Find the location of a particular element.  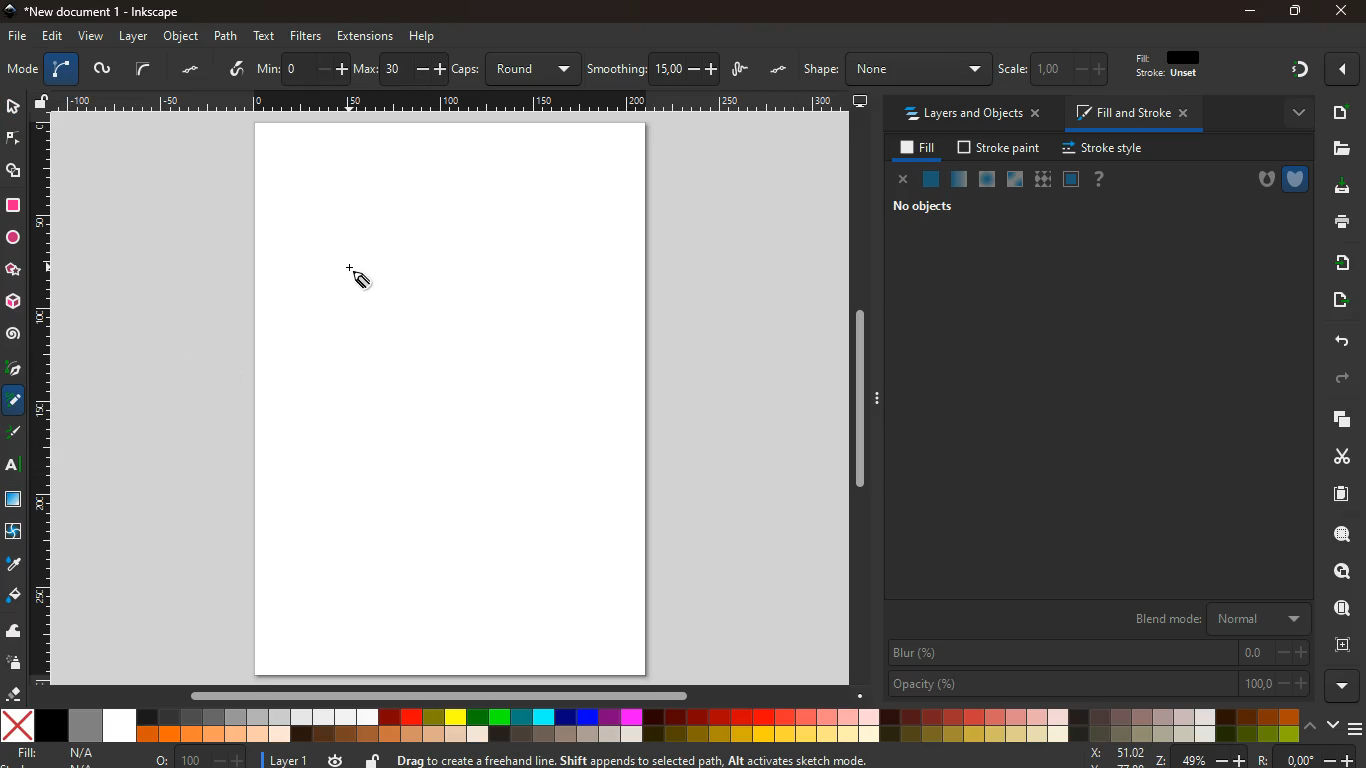

view is located at coordinates (90, 37).